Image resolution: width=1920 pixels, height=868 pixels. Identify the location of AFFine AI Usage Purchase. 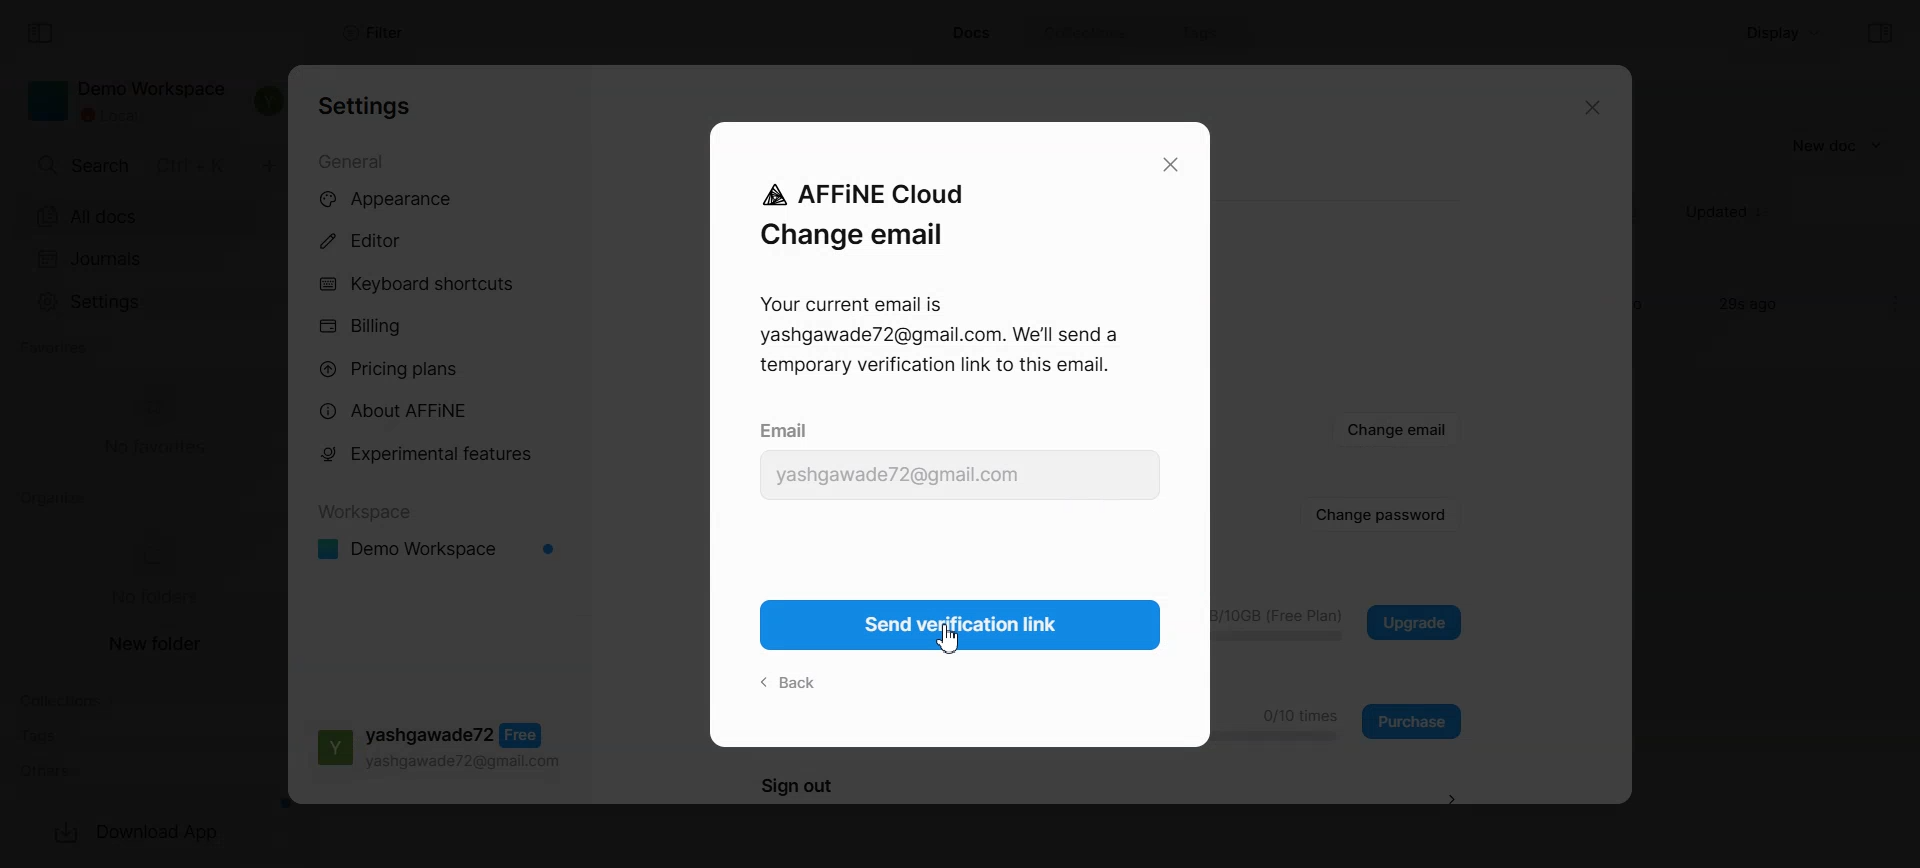
(1414, 720).